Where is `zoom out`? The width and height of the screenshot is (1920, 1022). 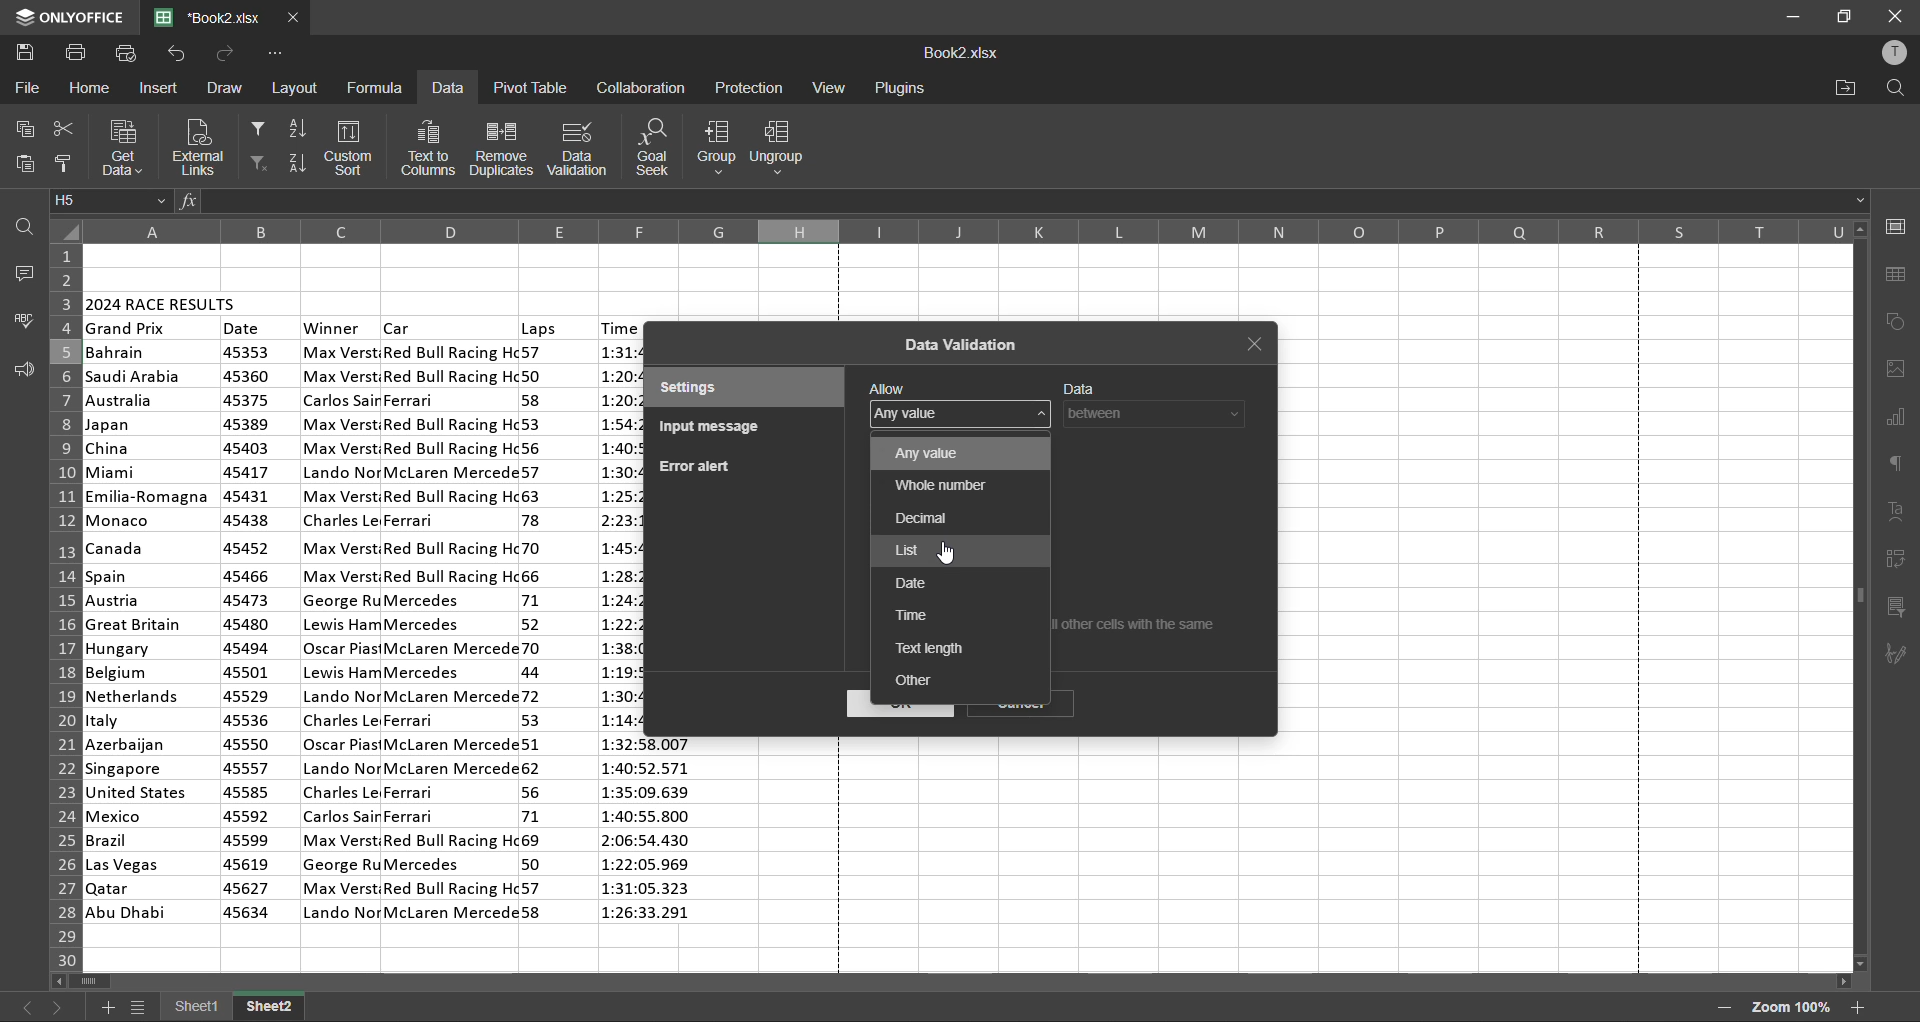 zoom out is located at coordinates (1722, 1008).